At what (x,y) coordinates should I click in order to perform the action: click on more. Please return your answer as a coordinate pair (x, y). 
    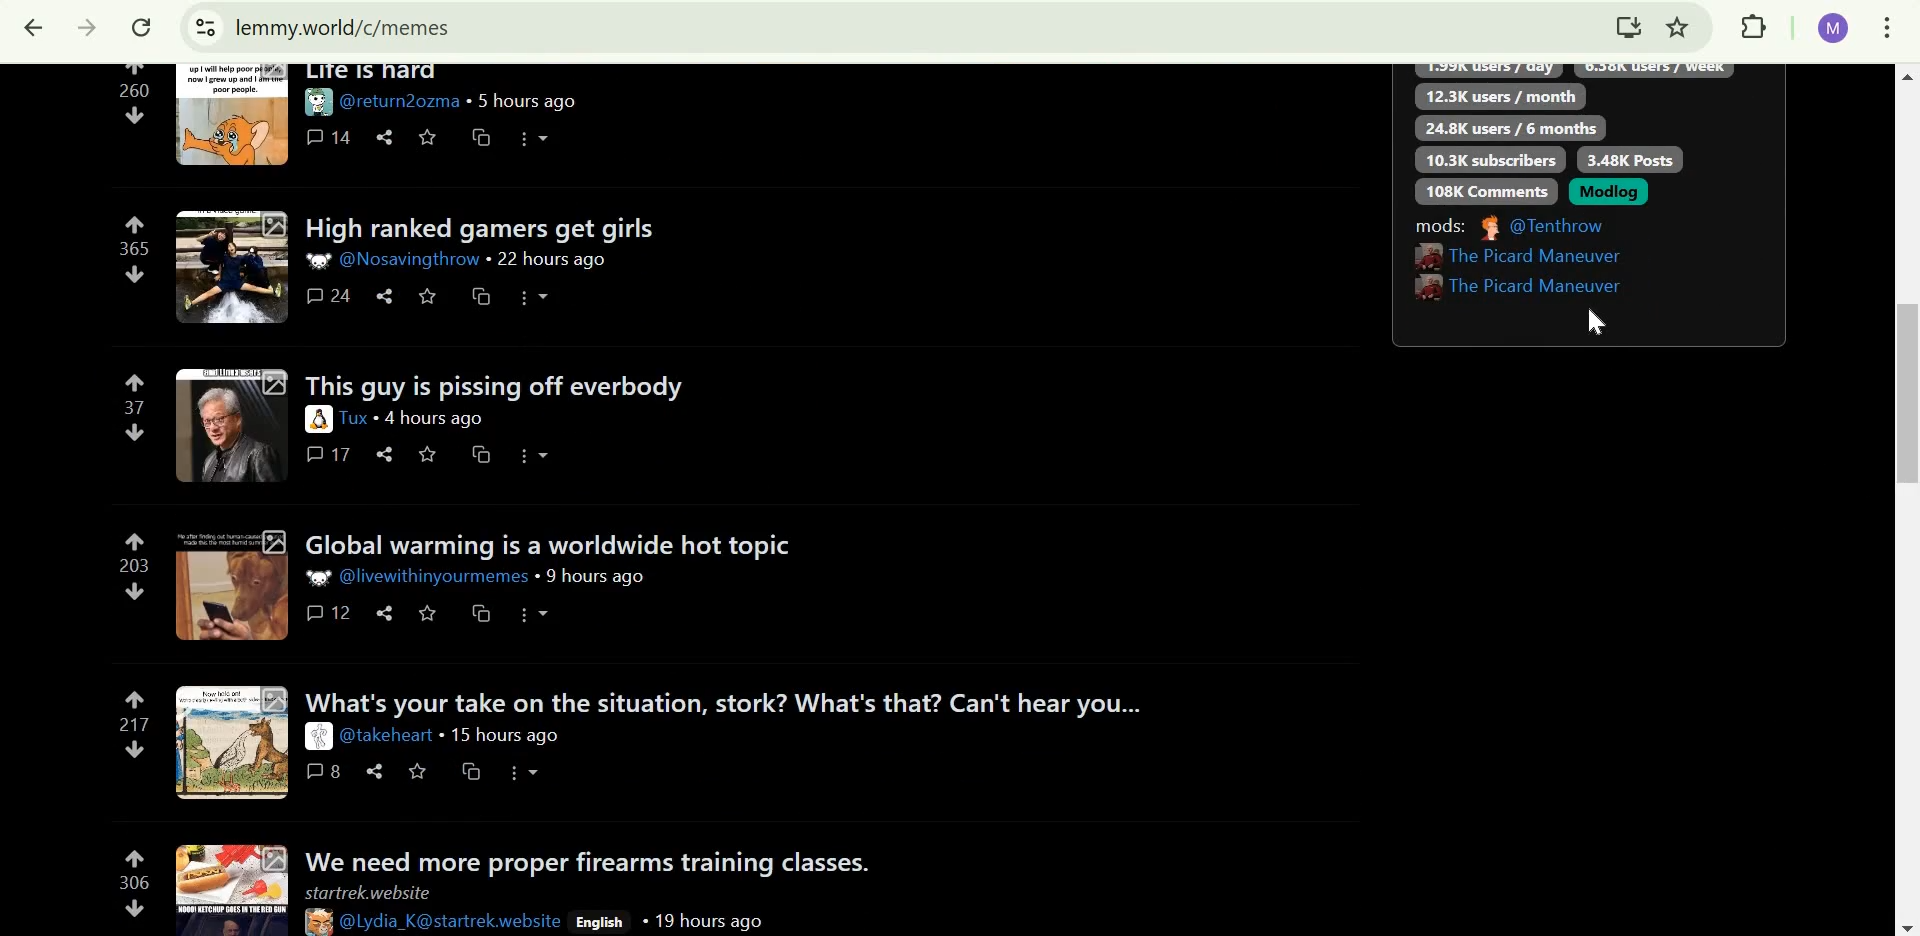
    Looking at the image, I should click on (536, 140).